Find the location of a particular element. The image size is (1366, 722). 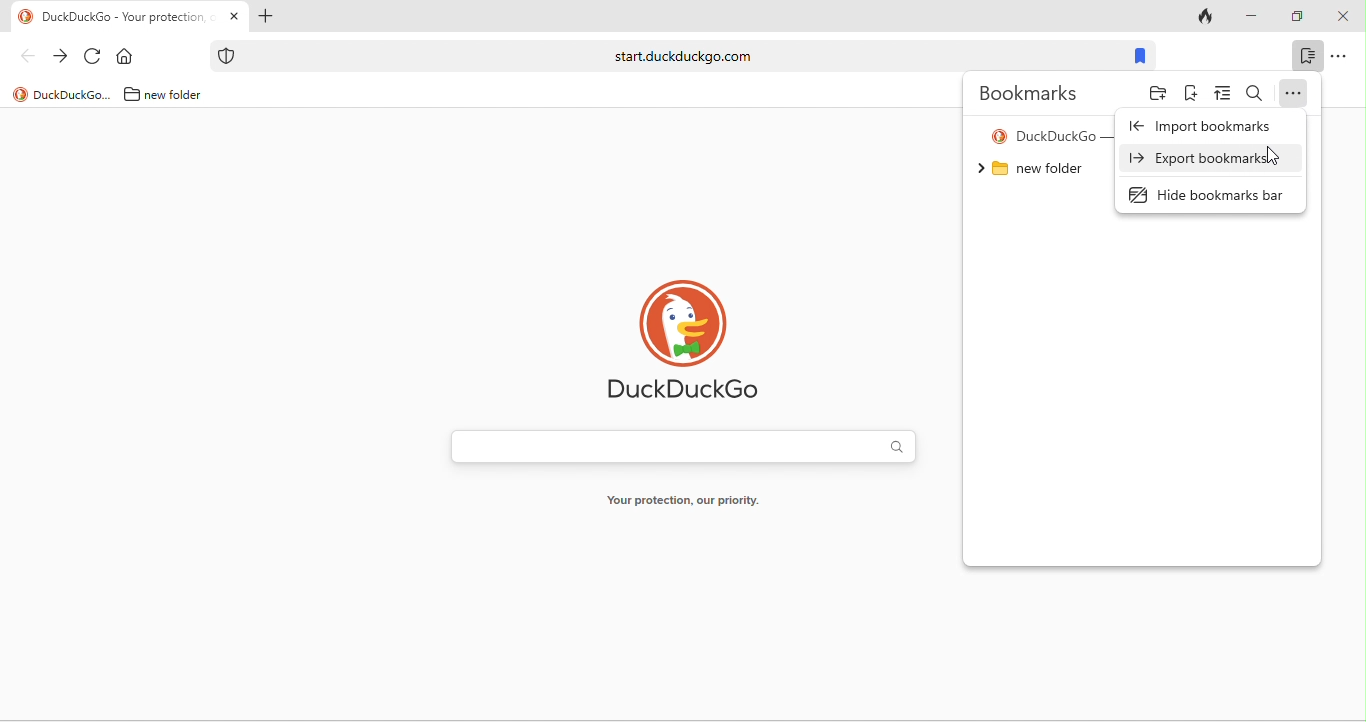

view is located at coordinates (1223, 93).